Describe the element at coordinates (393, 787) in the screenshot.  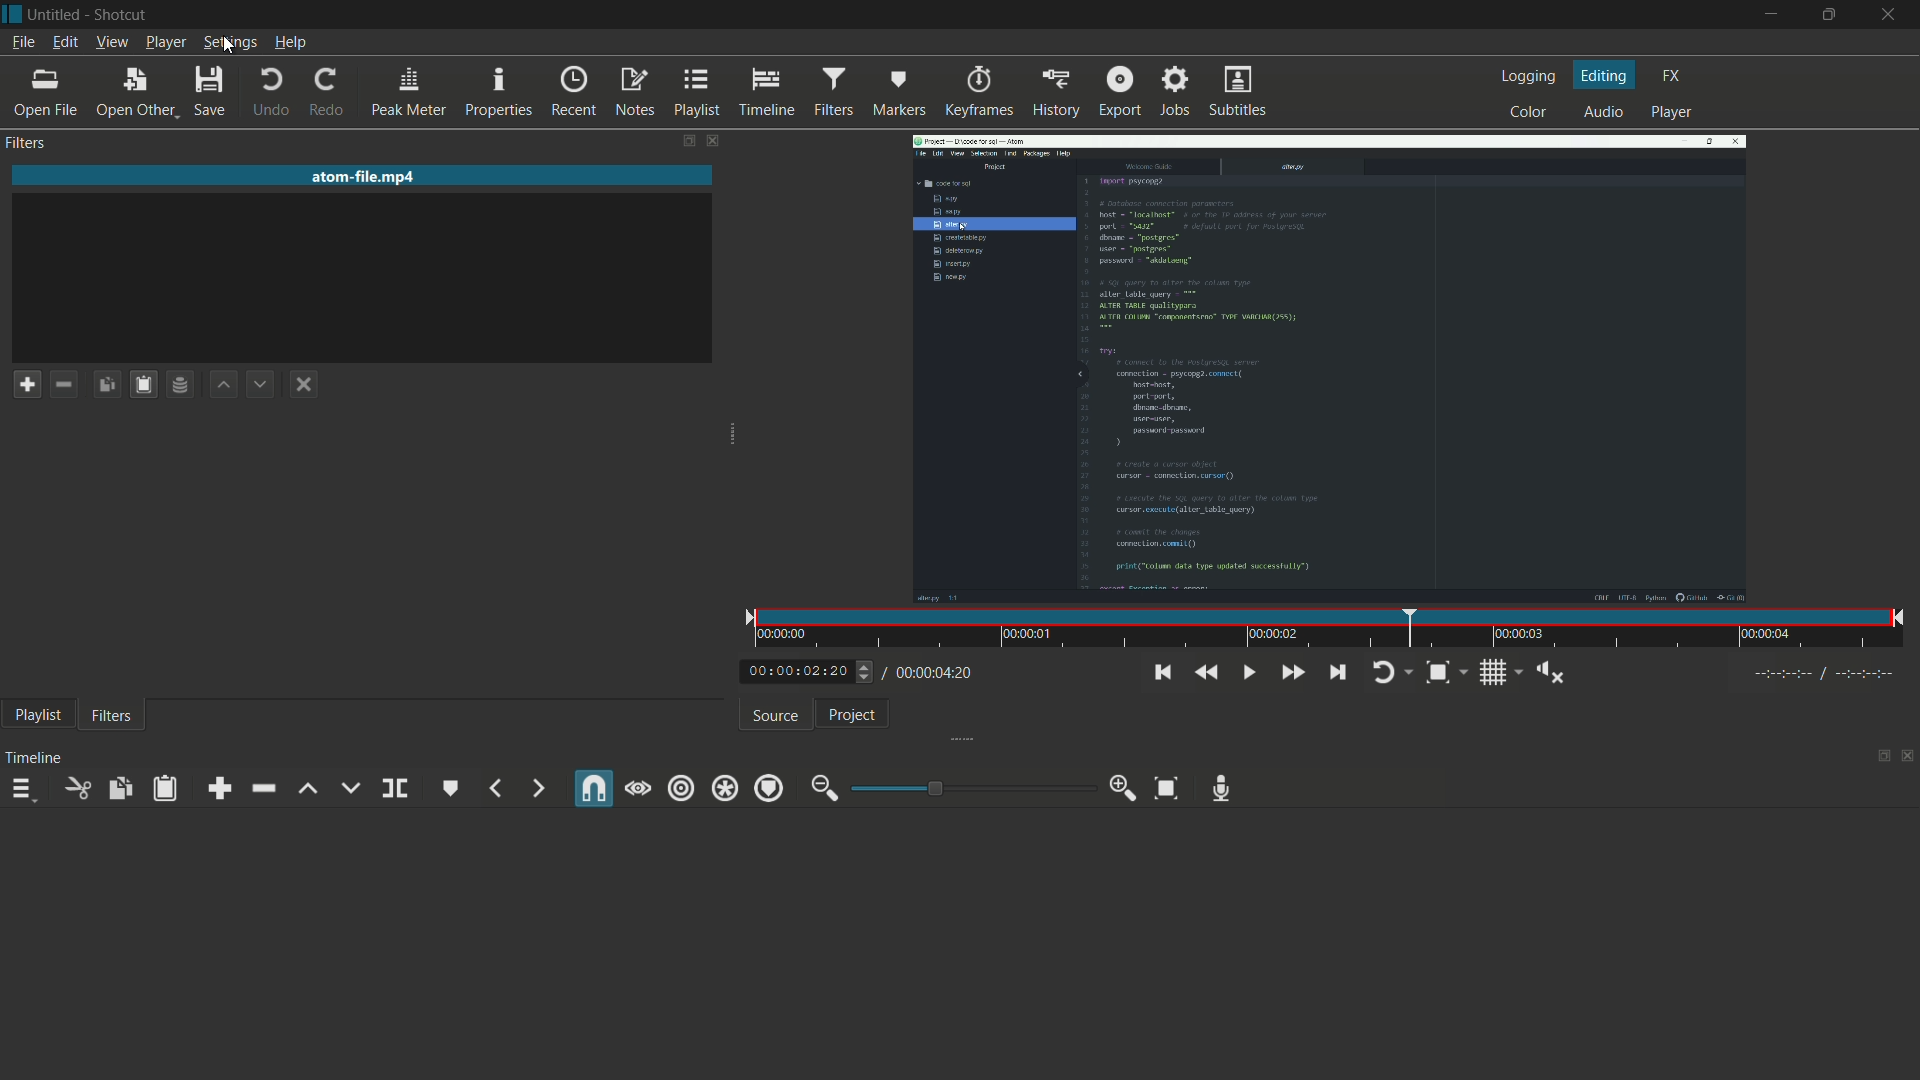
I see `split at playhead` at that location.